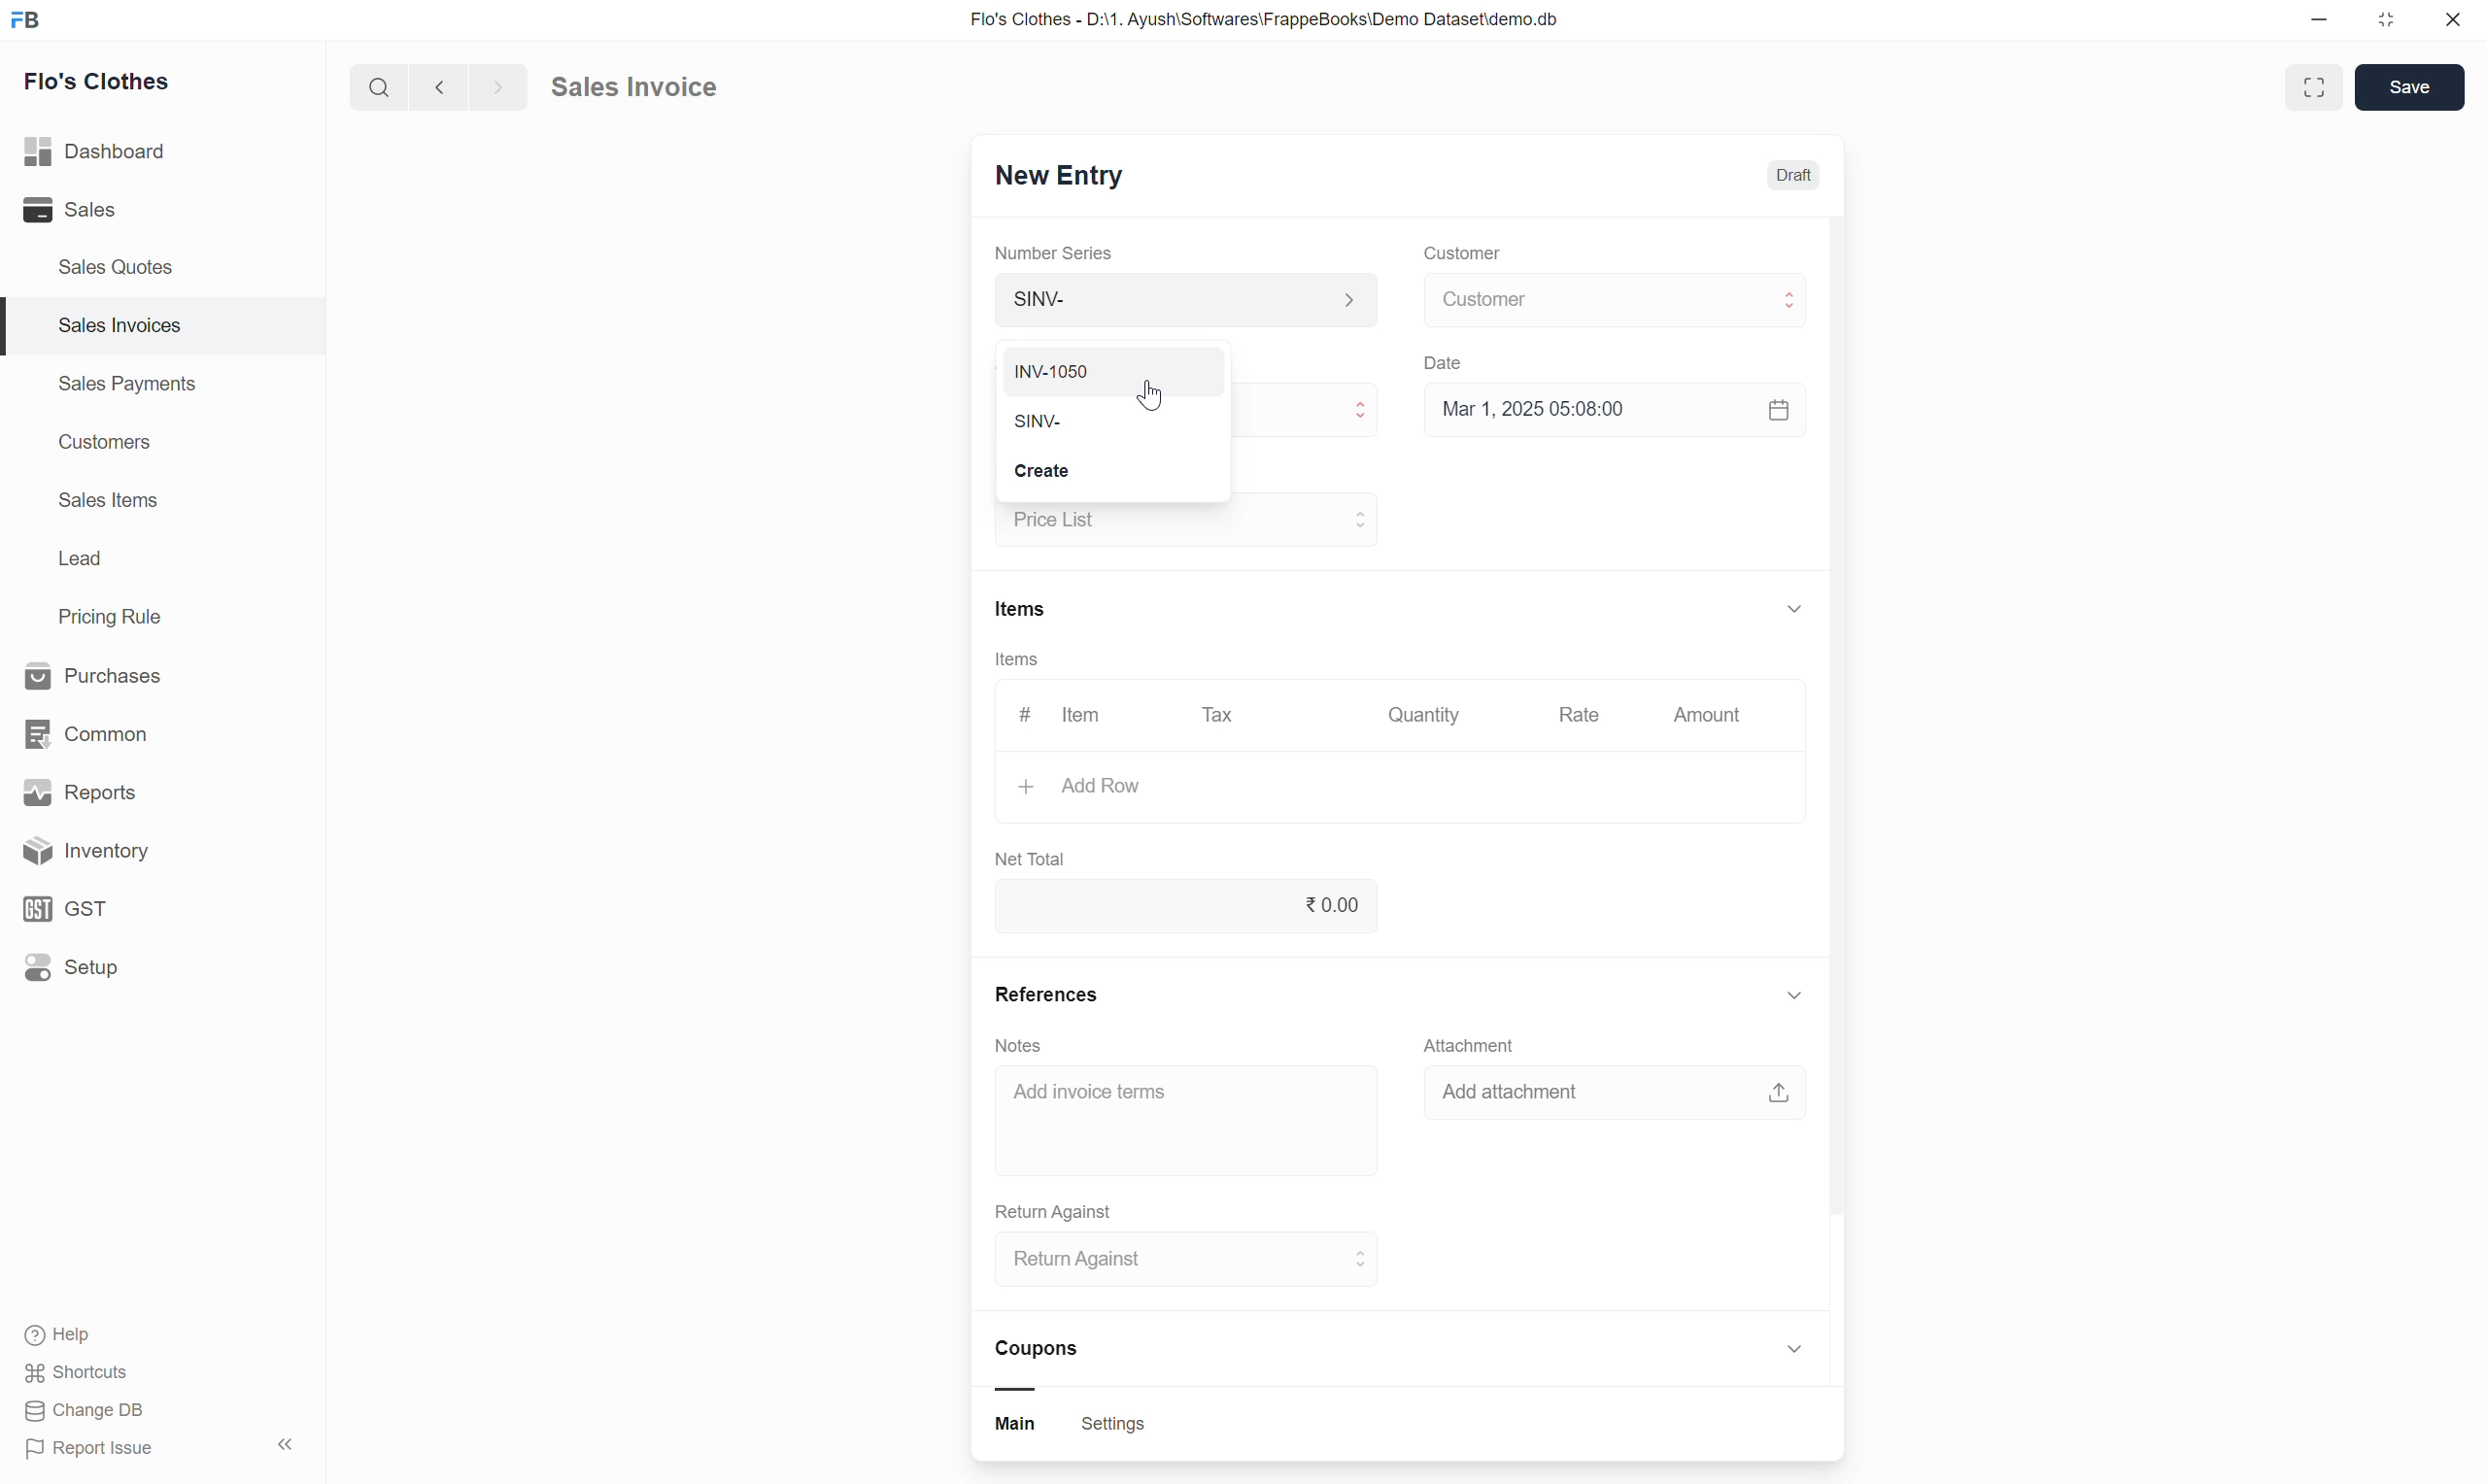  Describe the element at coordinates (110, 502) in the screenshot. I see `Sales Items` at that location.